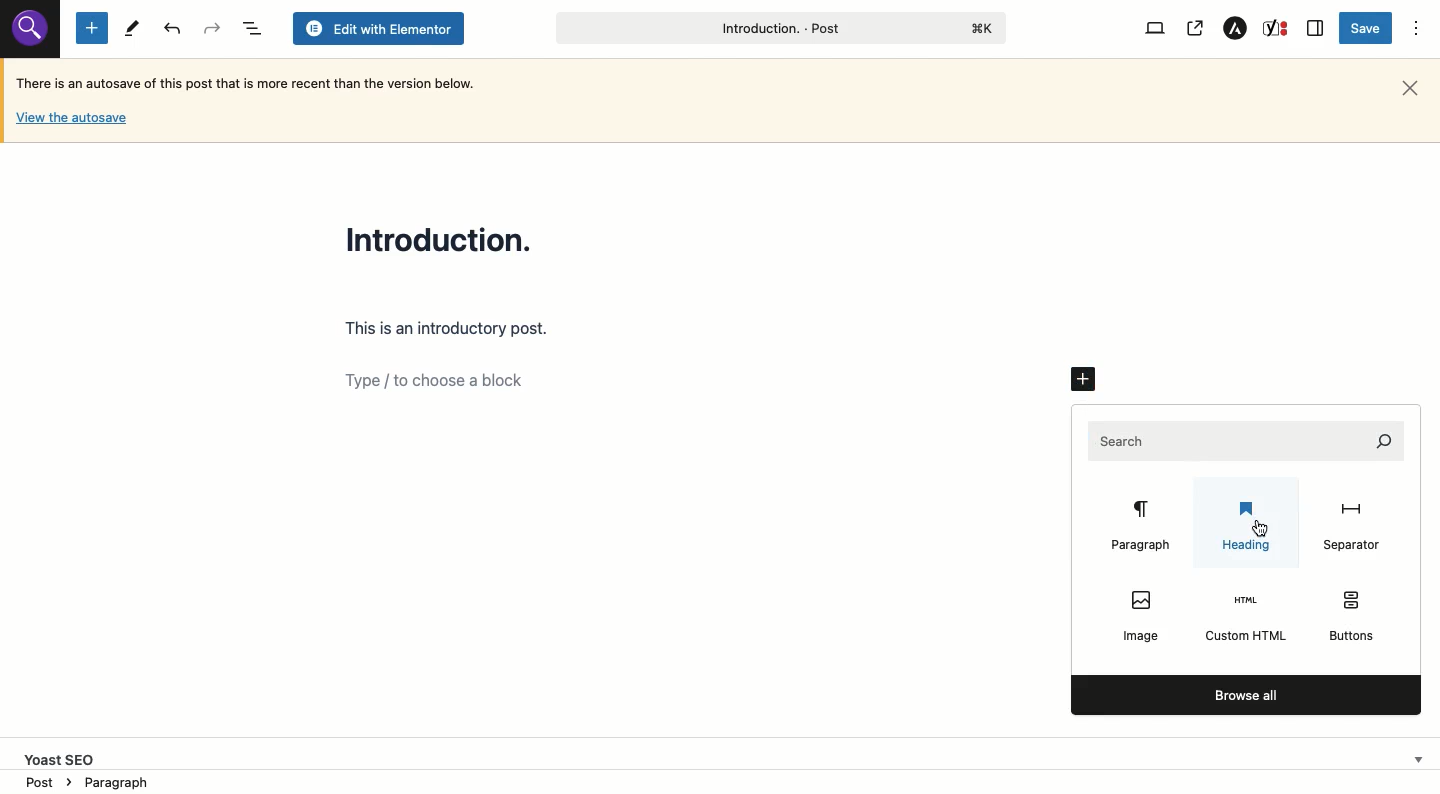 This screenshot has height=794, width=1440. What do you see at coordinates (1246, 620) in the screenshot?
I see `Custom html` at bounding box center [1246, 620].